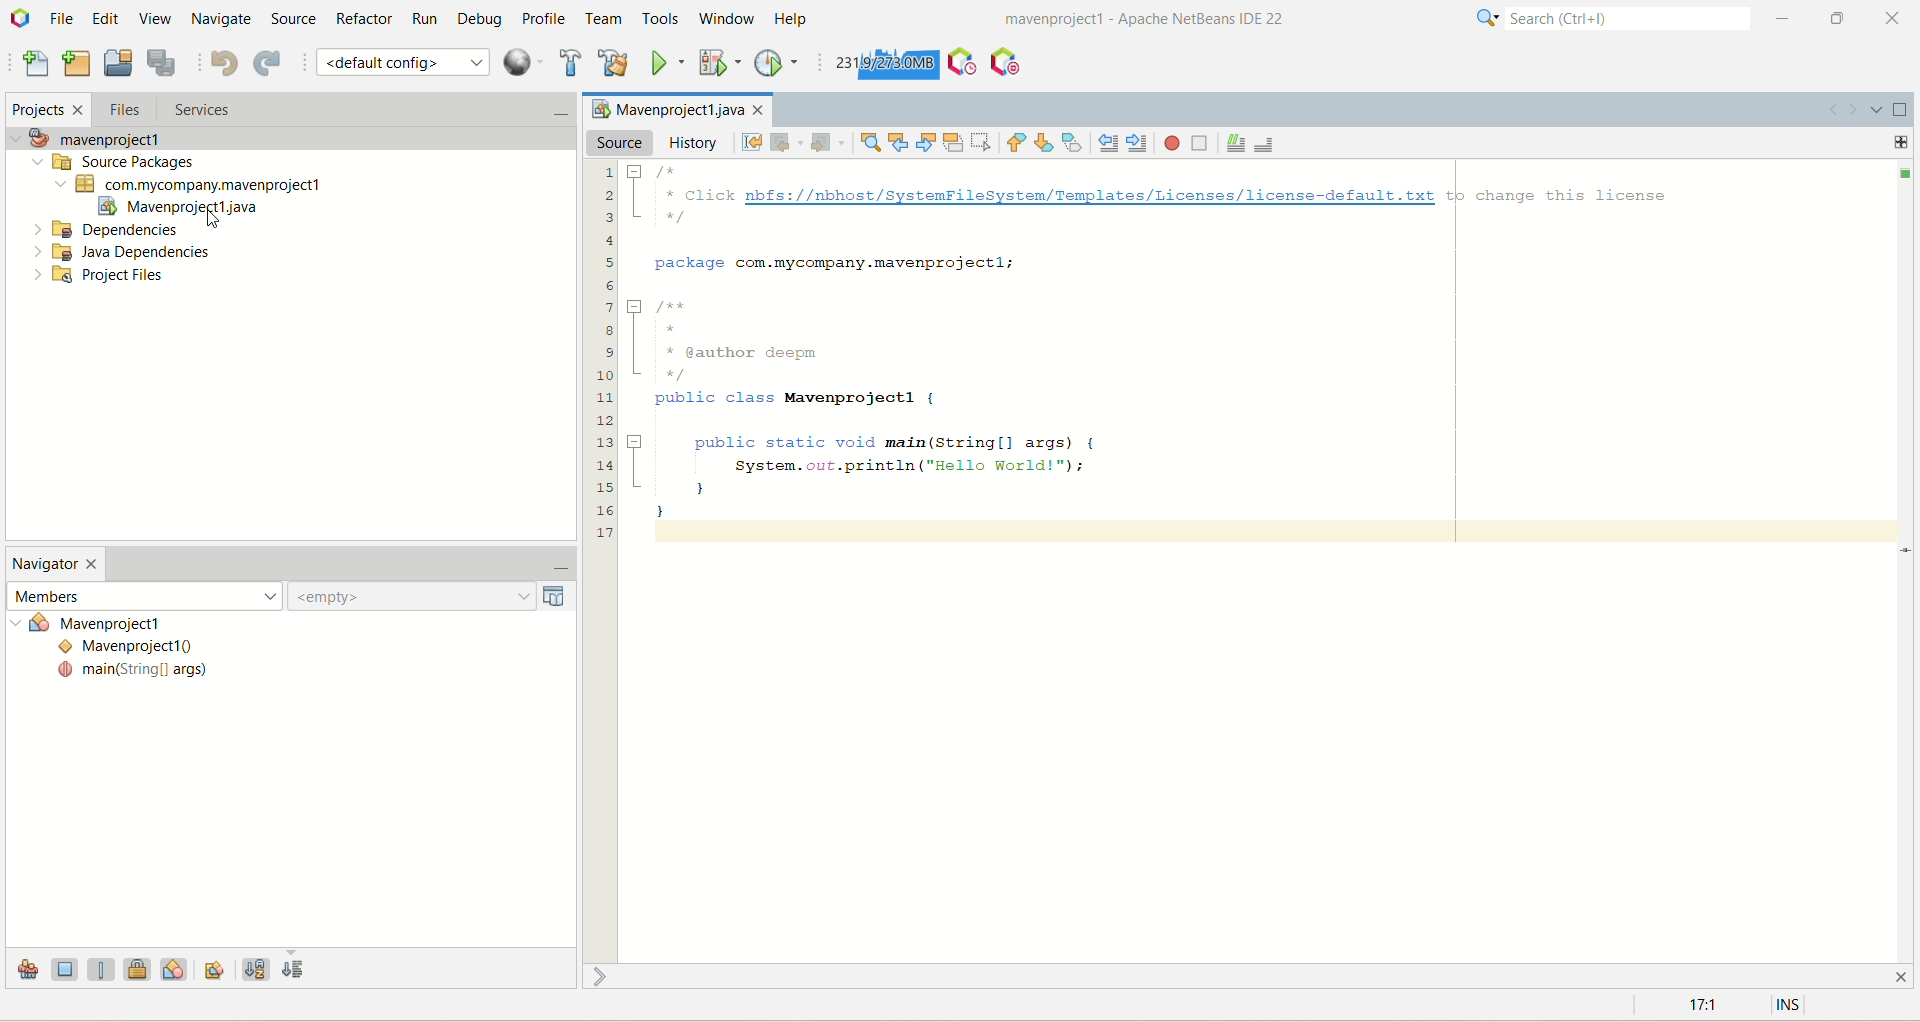 Image resolution: width=1920 pixels, height=1022 pixels. Describe the element at coordinates (363, 111) in the screenshot. I see `services` at that location.